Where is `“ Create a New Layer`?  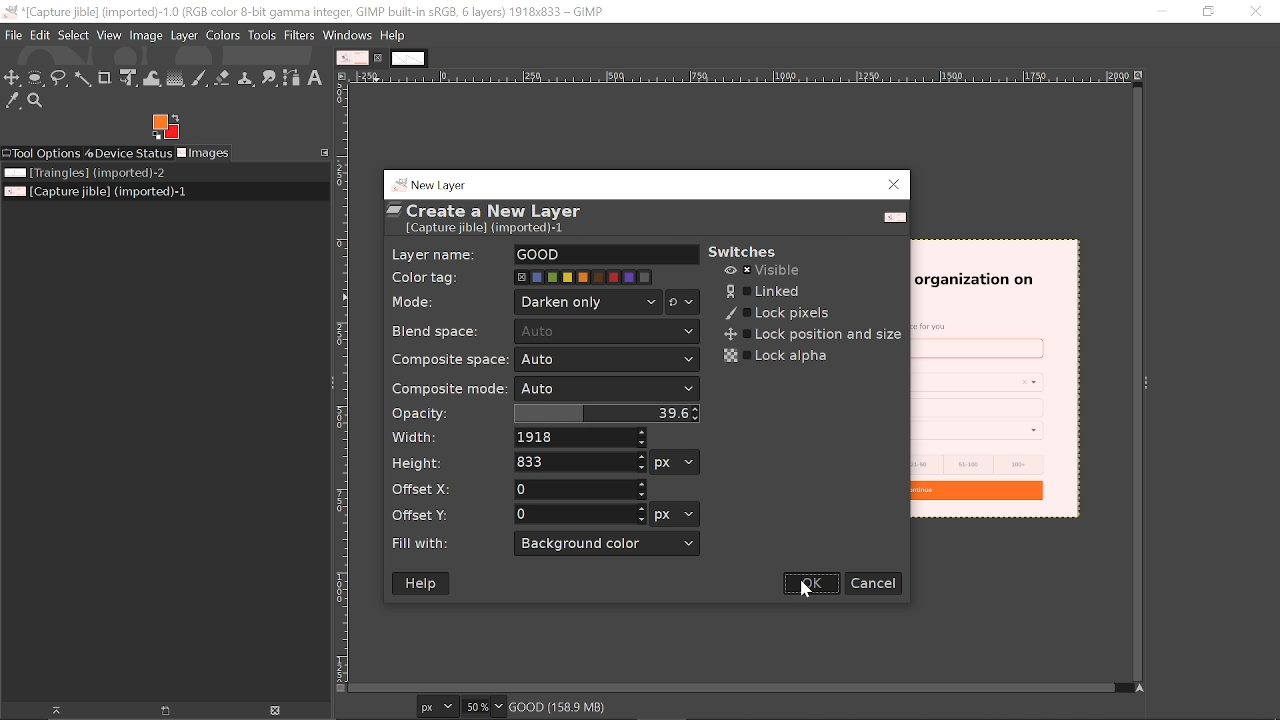 “ Create a New Layer is located at coordinates (498, 220).